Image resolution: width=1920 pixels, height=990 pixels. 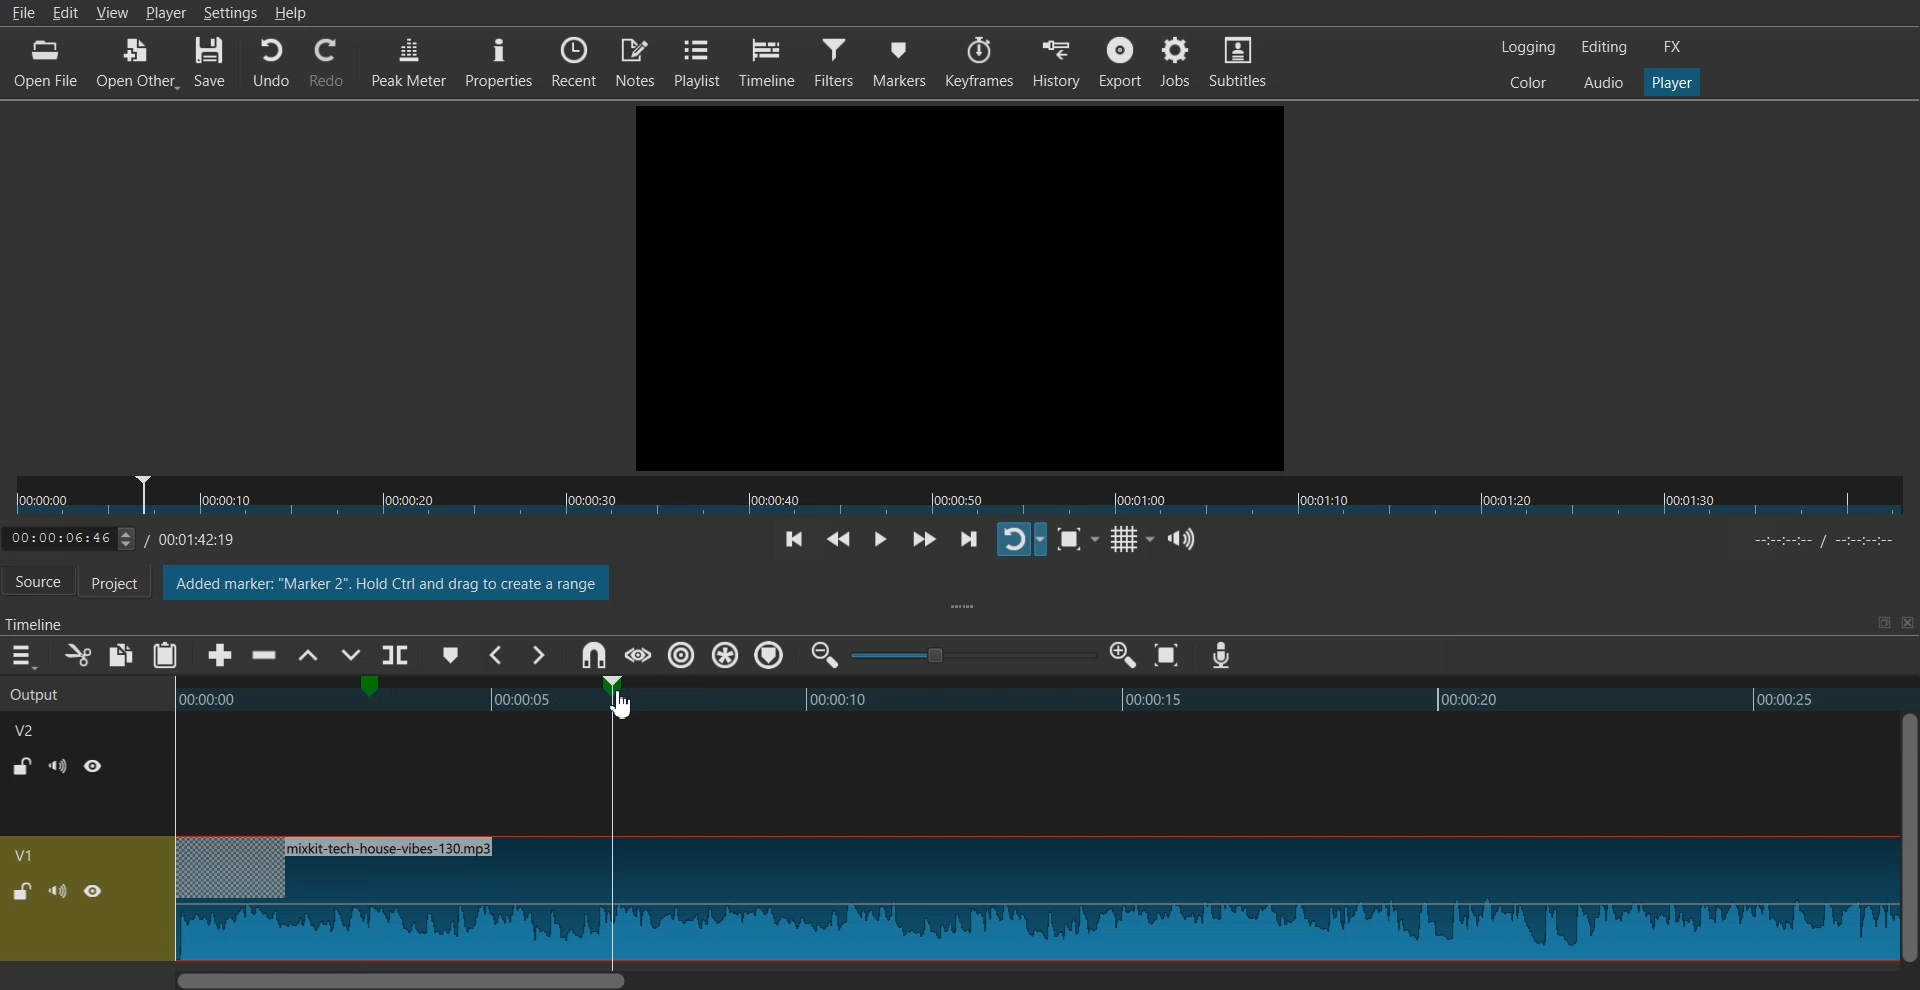 What do you see at coordinates (574, 60) in the screenshot?
I see `Recent` at bounding box center [574, 60].